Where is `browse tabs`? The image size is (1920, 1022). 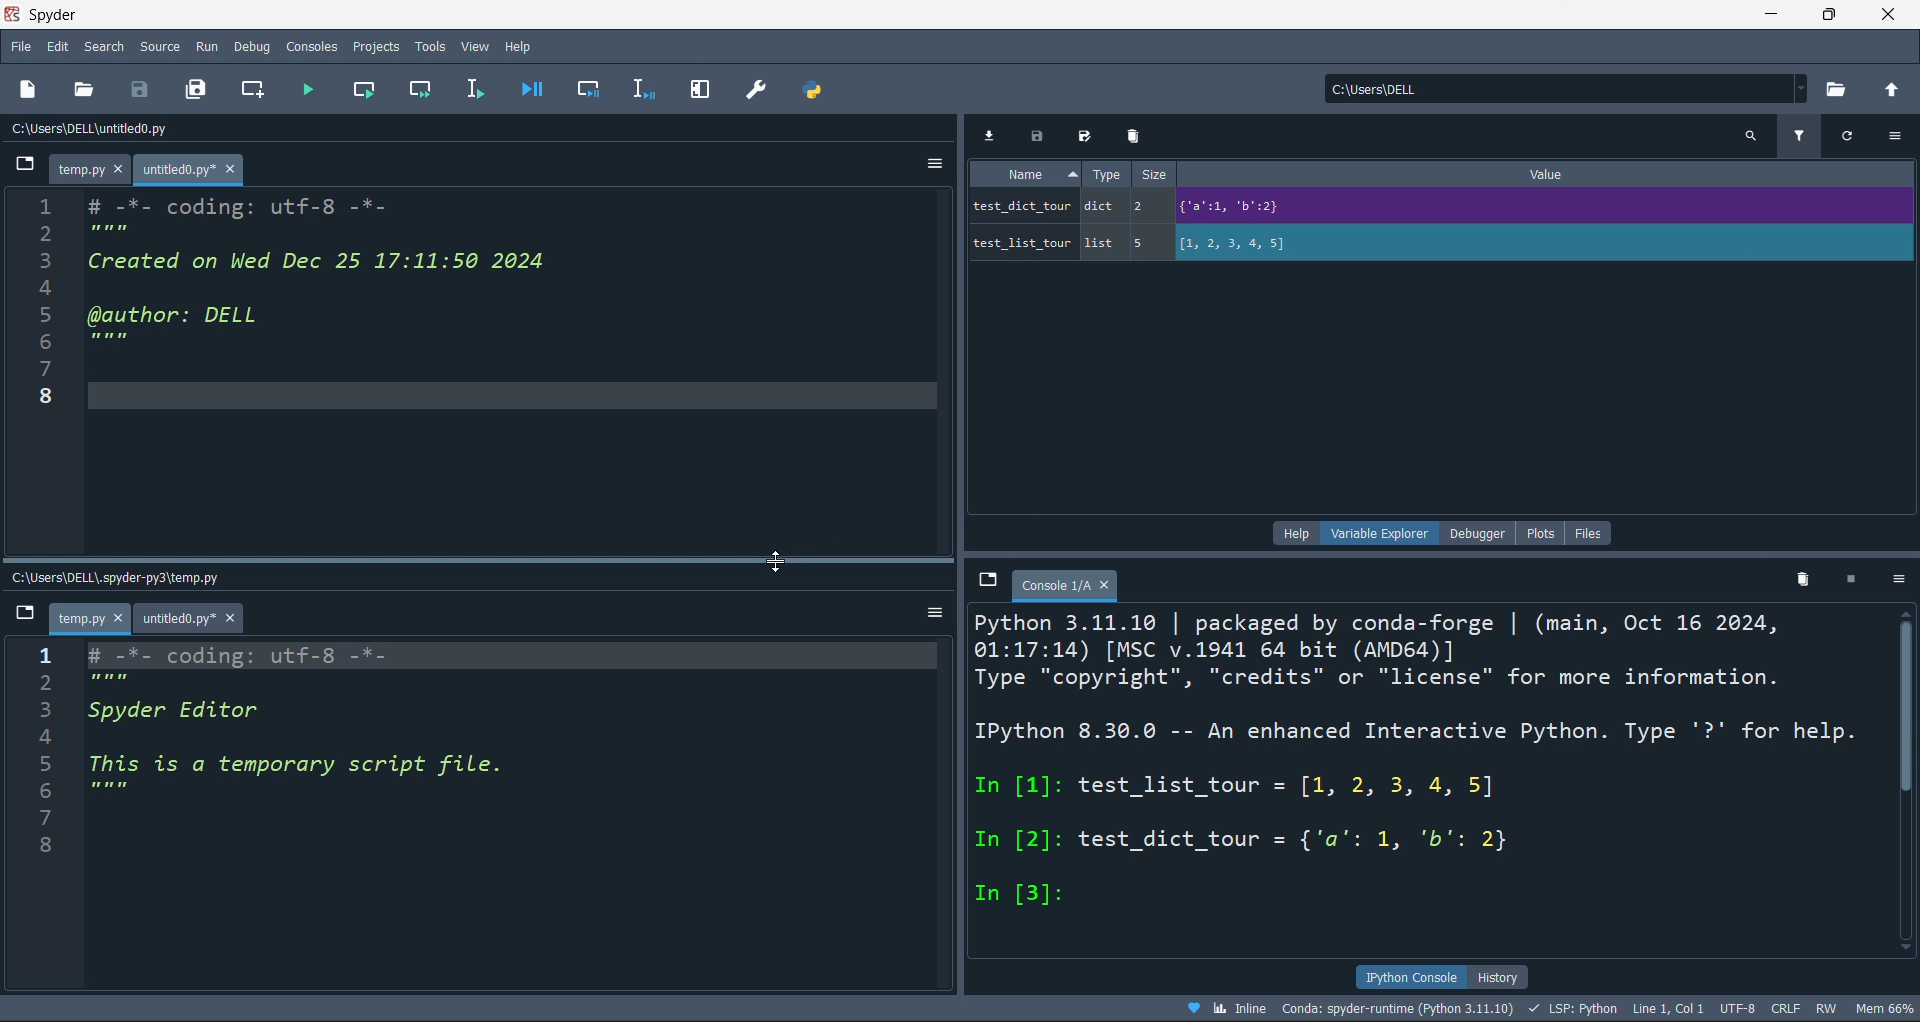
browse tabs is located at coordinates (17, 166).